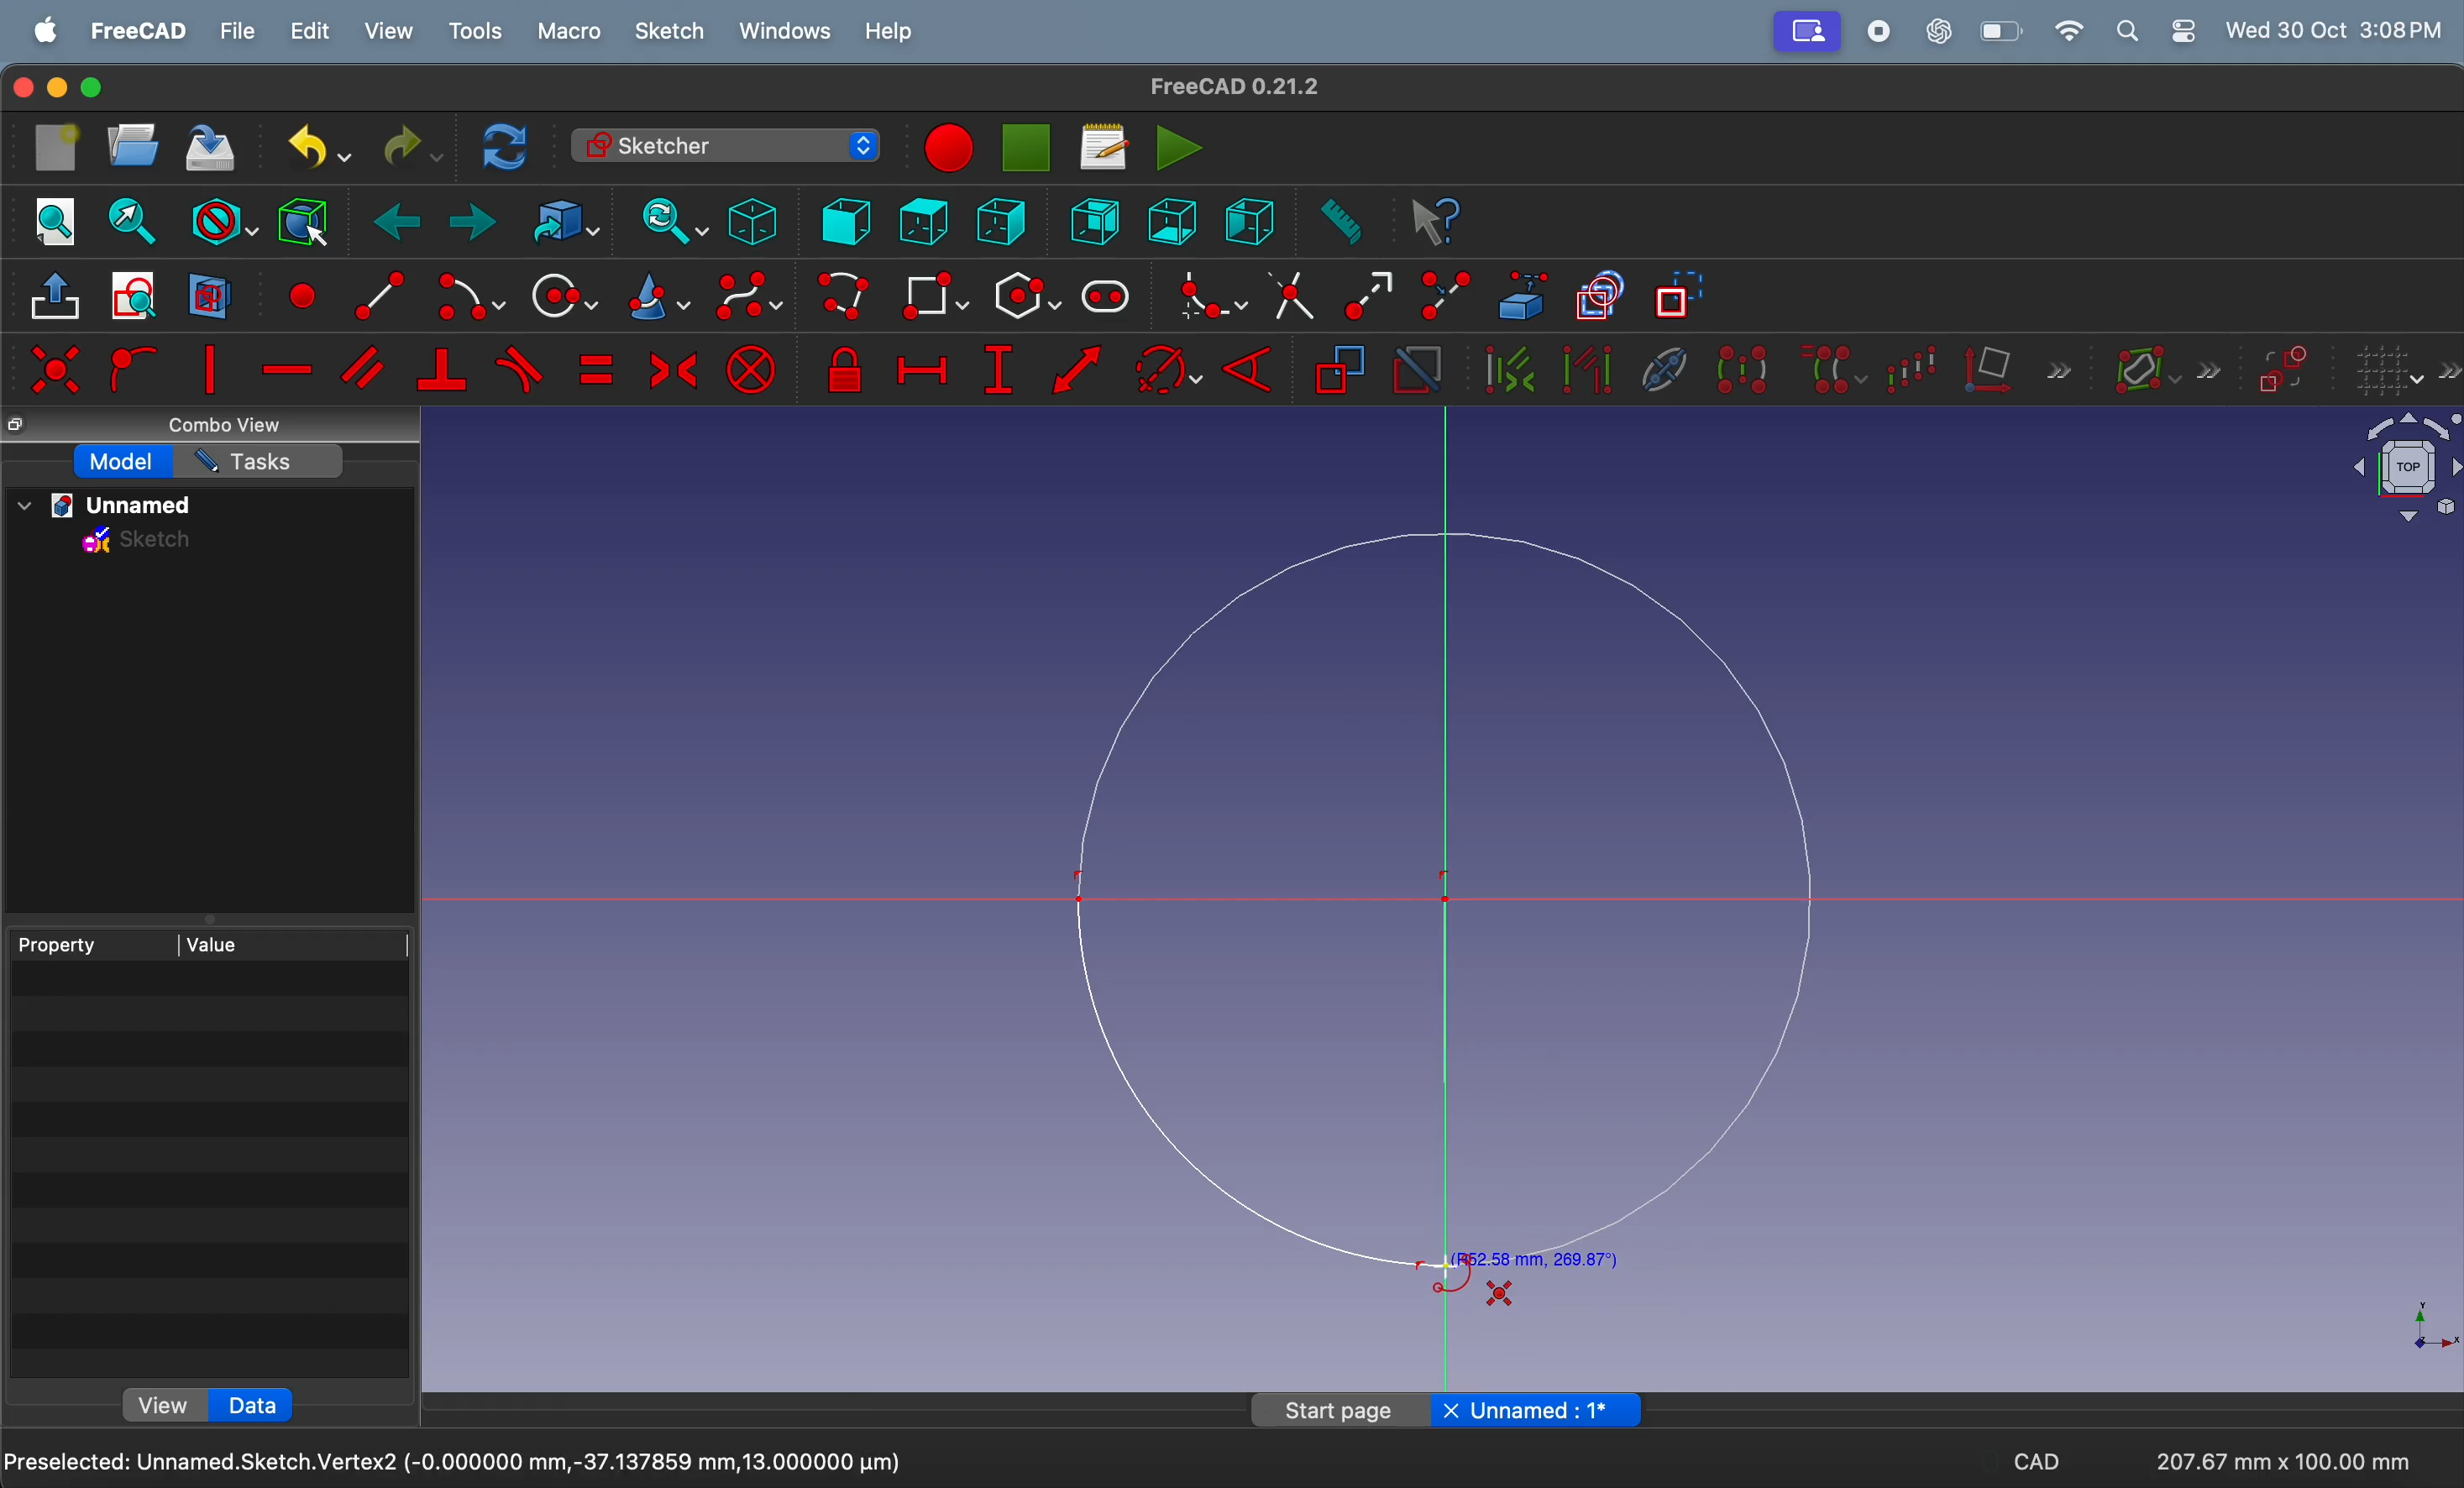  I want to click on constrain point onto arc, so click(130, 370).